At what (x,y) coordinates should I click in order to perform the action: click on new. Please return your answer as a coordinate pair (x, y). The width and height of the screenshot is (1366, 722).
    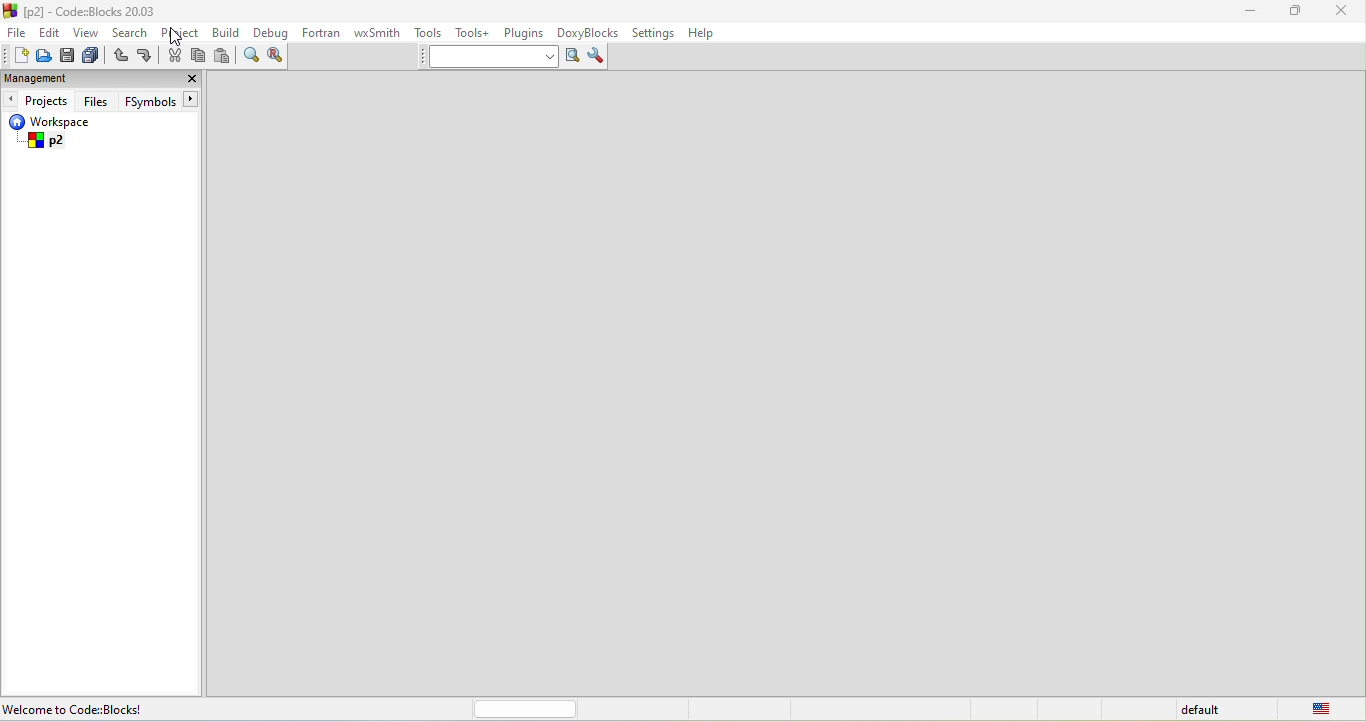
    Looking at the image, I should click on (15, 55).